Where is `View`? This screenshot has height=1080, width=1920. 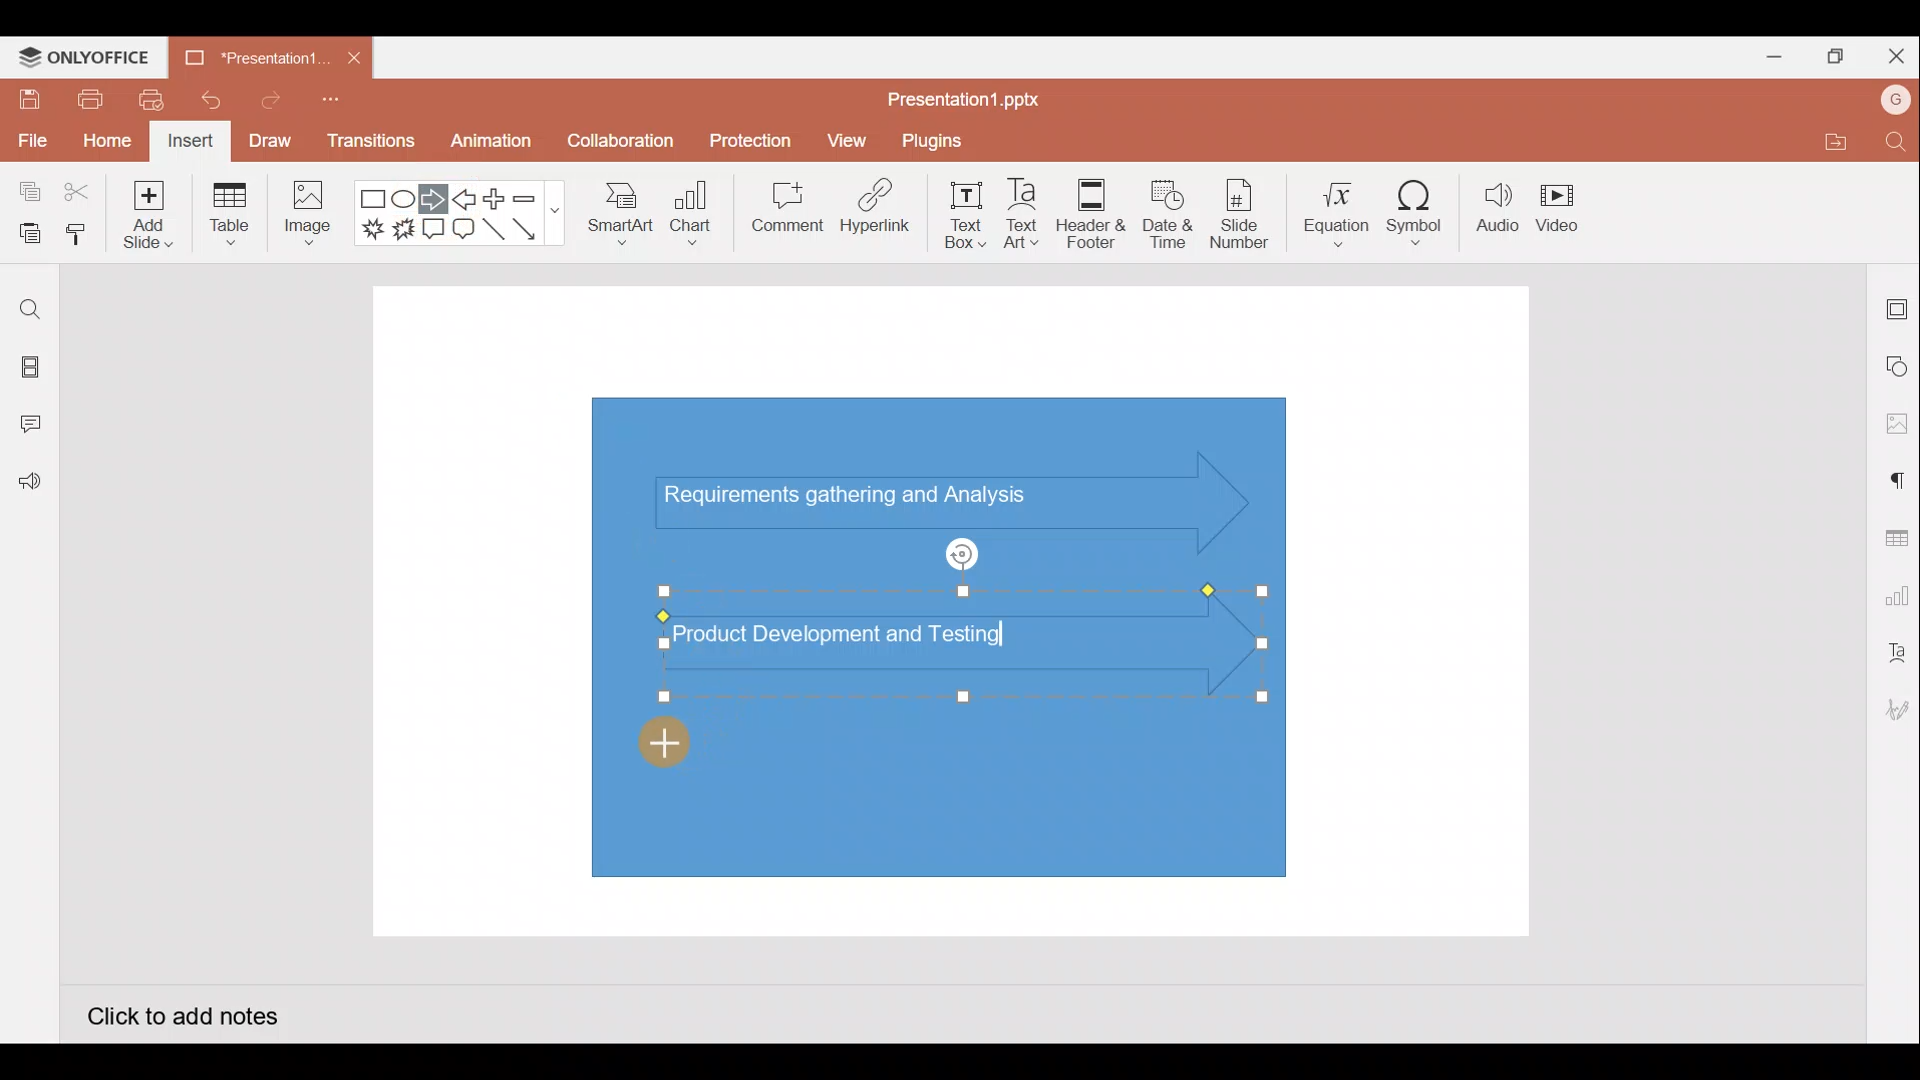 View is located at coordinates (850, 136).